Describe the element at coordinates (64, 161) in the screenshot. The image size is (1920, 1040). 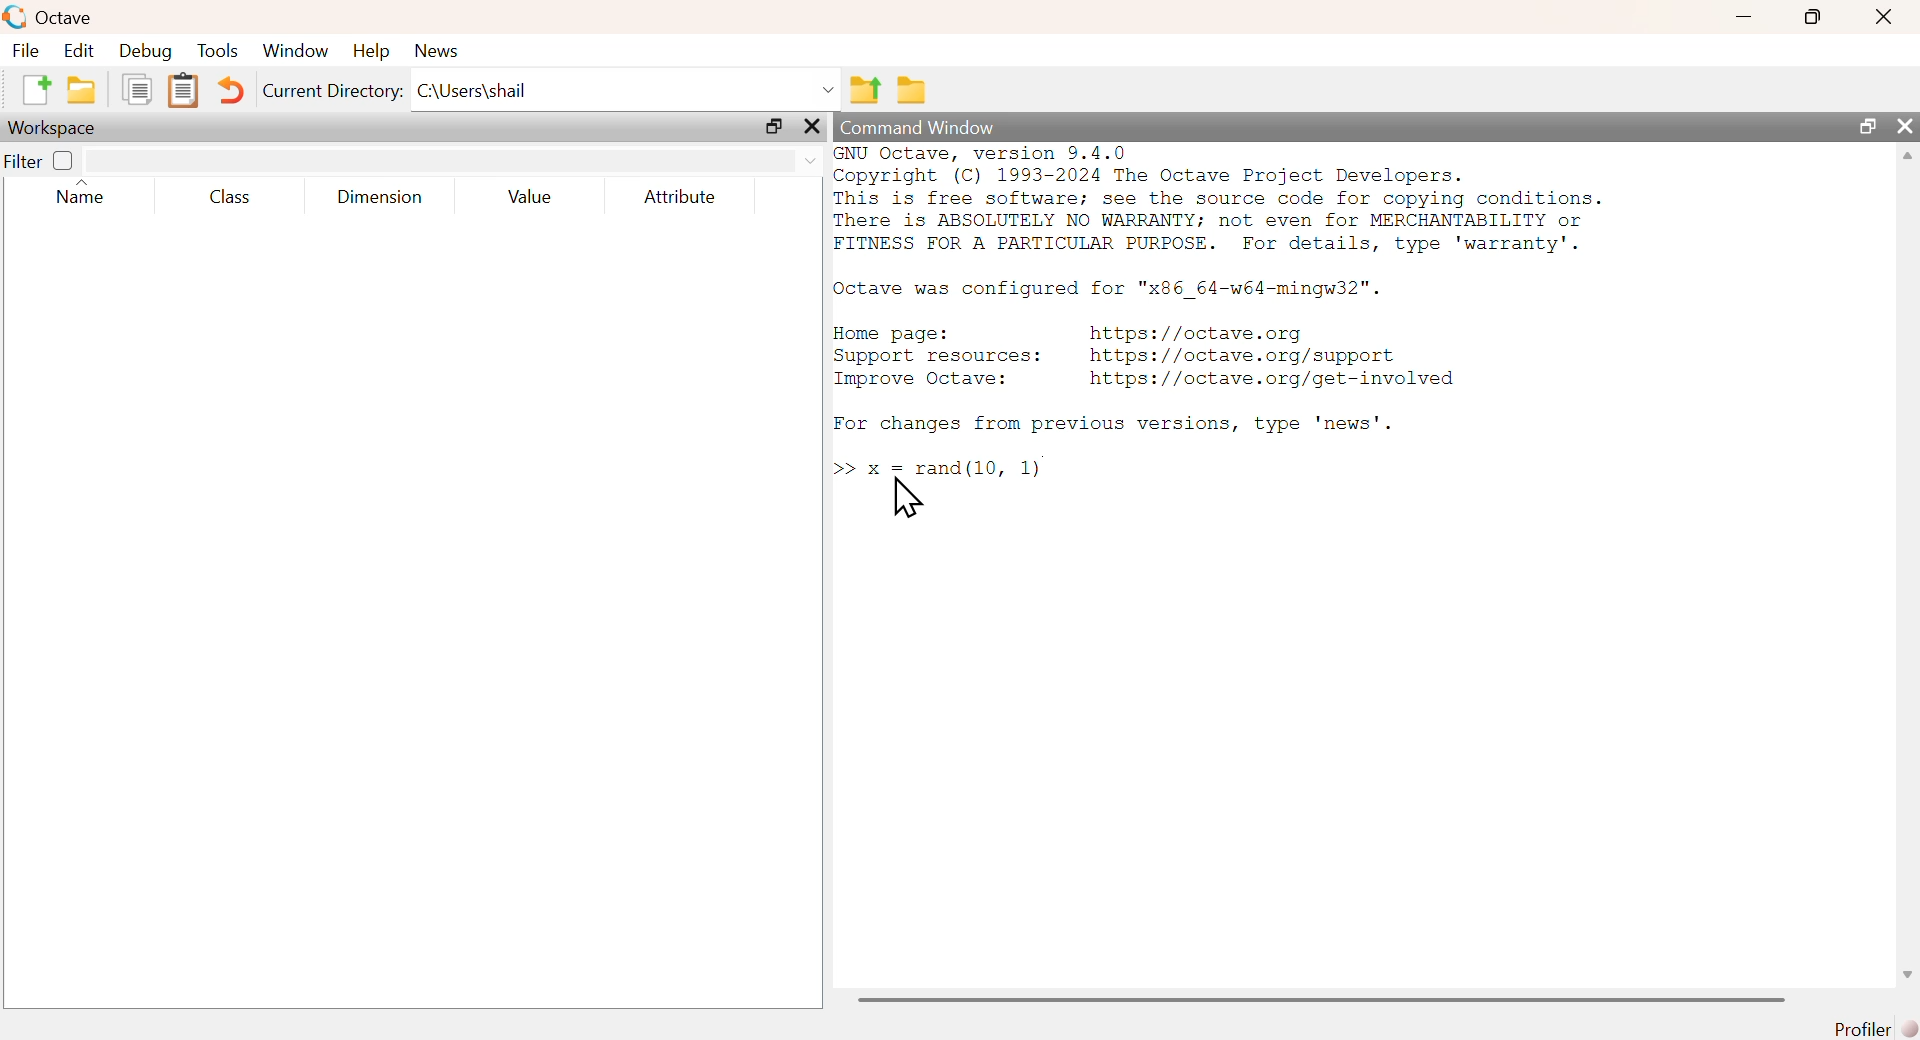
I see `off` at that location.